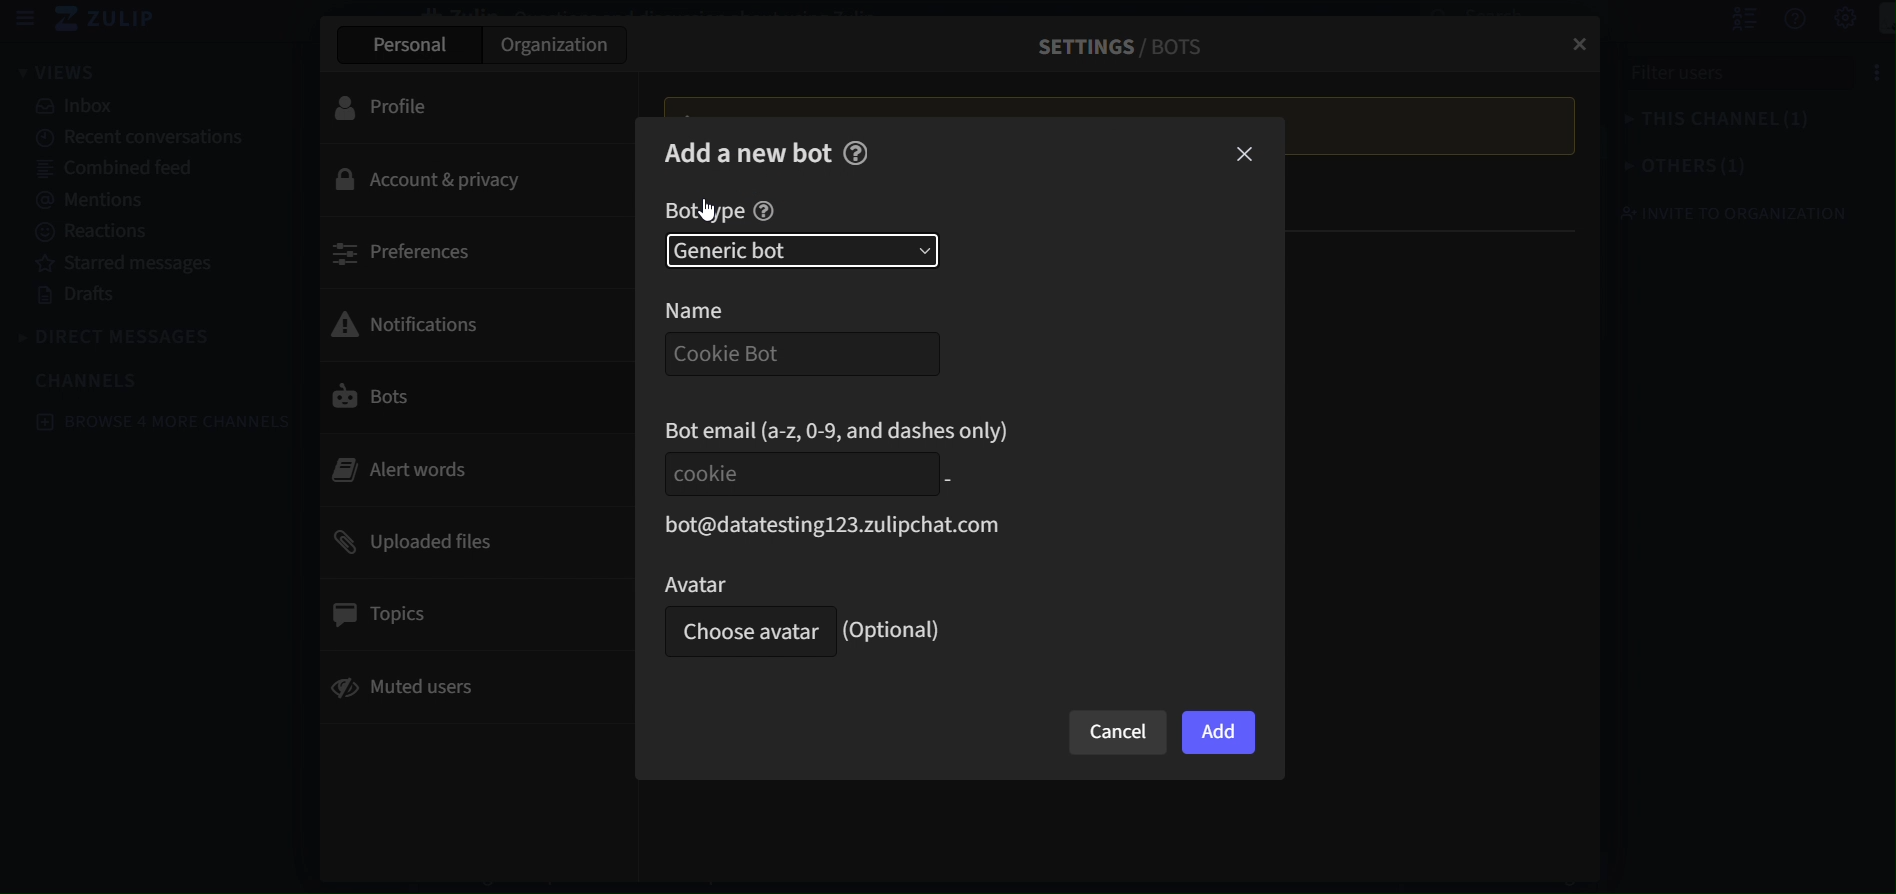 This screenshot has height=894, width=1896. I want to click on Cookie, so click(797, 473).